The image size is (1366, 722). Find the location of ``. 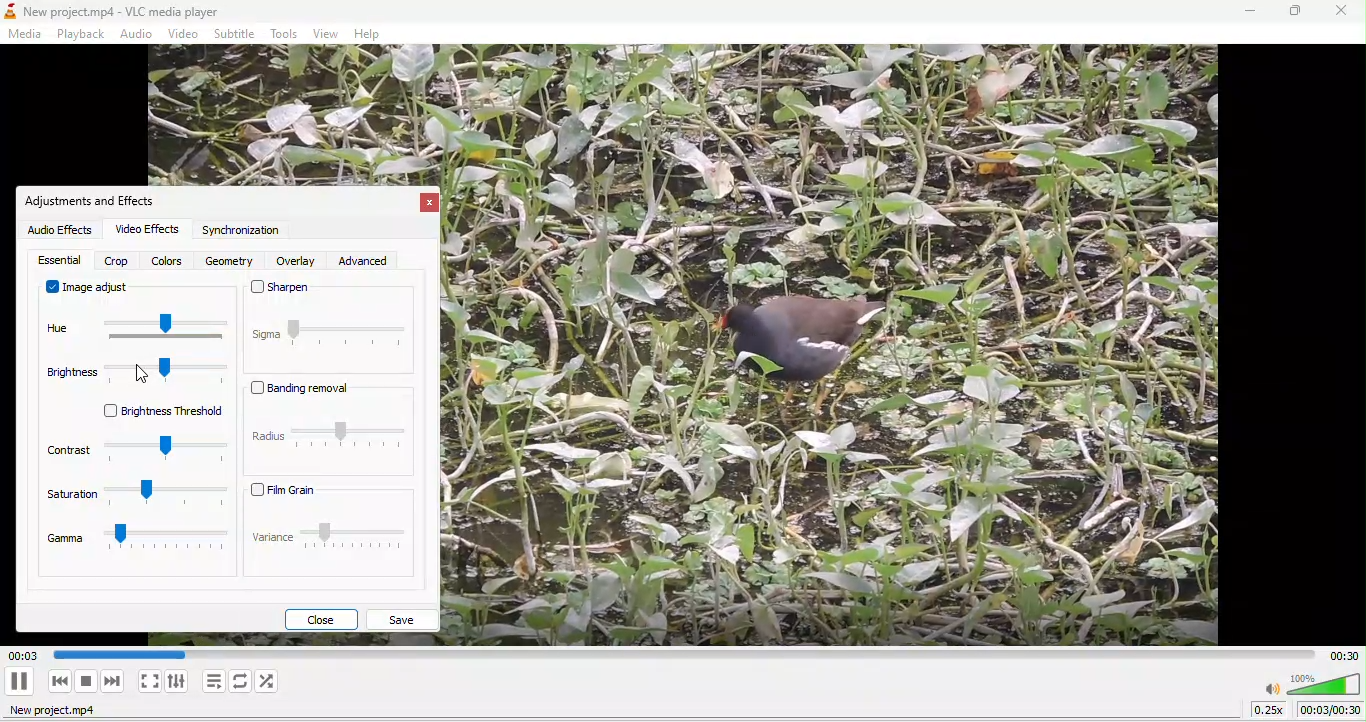

 is located at coordinates (22, 679).